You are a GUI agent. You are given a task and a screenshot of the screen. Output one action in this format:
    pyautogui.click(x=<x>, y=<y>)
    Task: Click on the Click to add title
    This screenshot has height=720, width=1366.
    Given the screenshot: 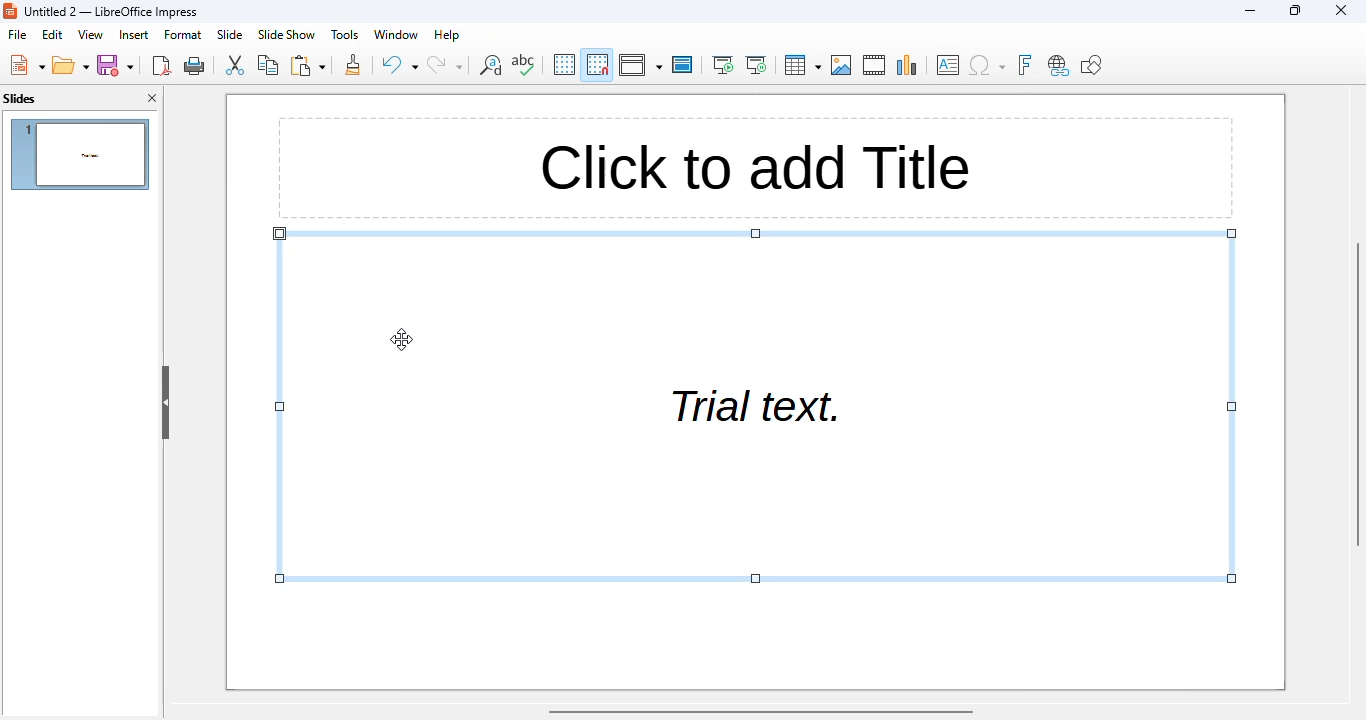 What is the action you would take?
    pyautogui.click(x=756, y=168)
    